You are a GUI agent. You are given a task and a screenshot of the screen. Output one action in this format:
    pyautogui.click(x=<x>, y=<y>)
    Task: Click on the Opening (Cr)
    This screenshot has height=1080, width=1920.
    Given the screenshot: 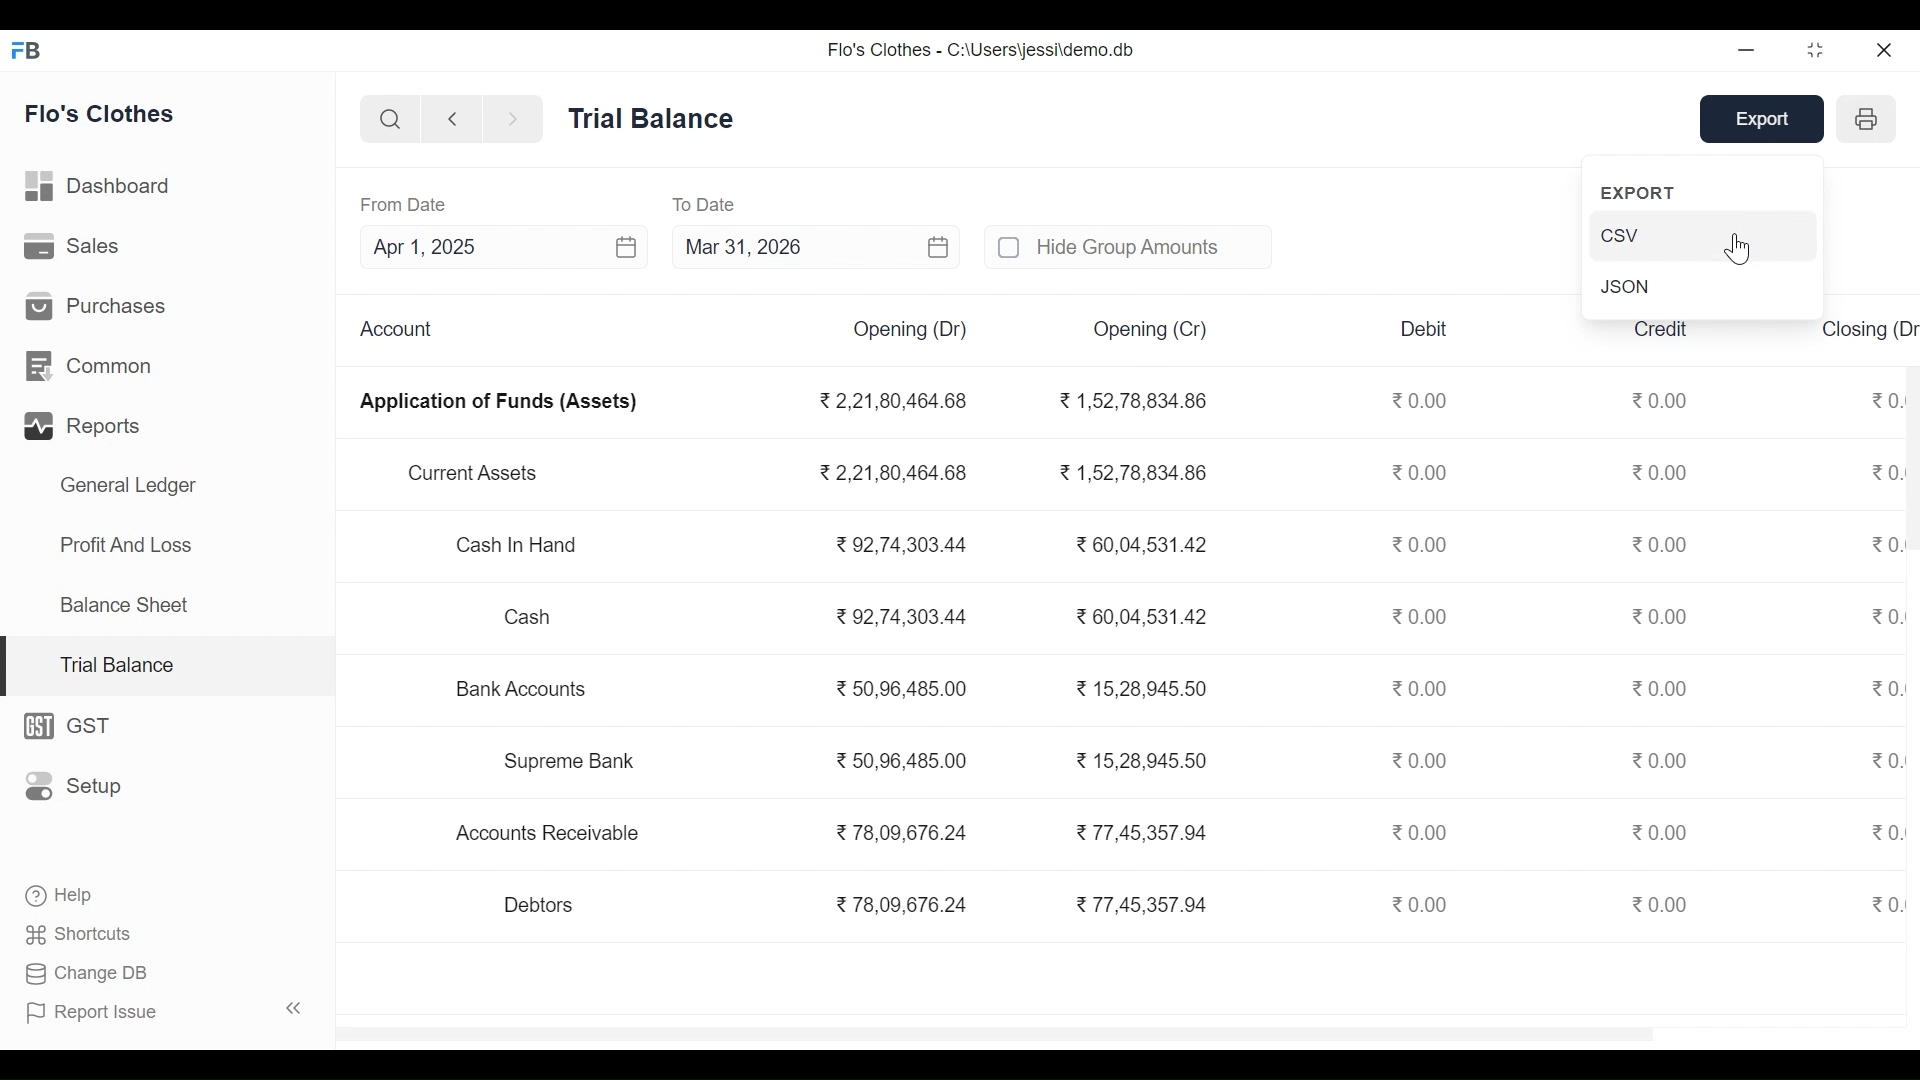 What is the action you would take?
    pyautogui.click(x=1153, y=330)
    